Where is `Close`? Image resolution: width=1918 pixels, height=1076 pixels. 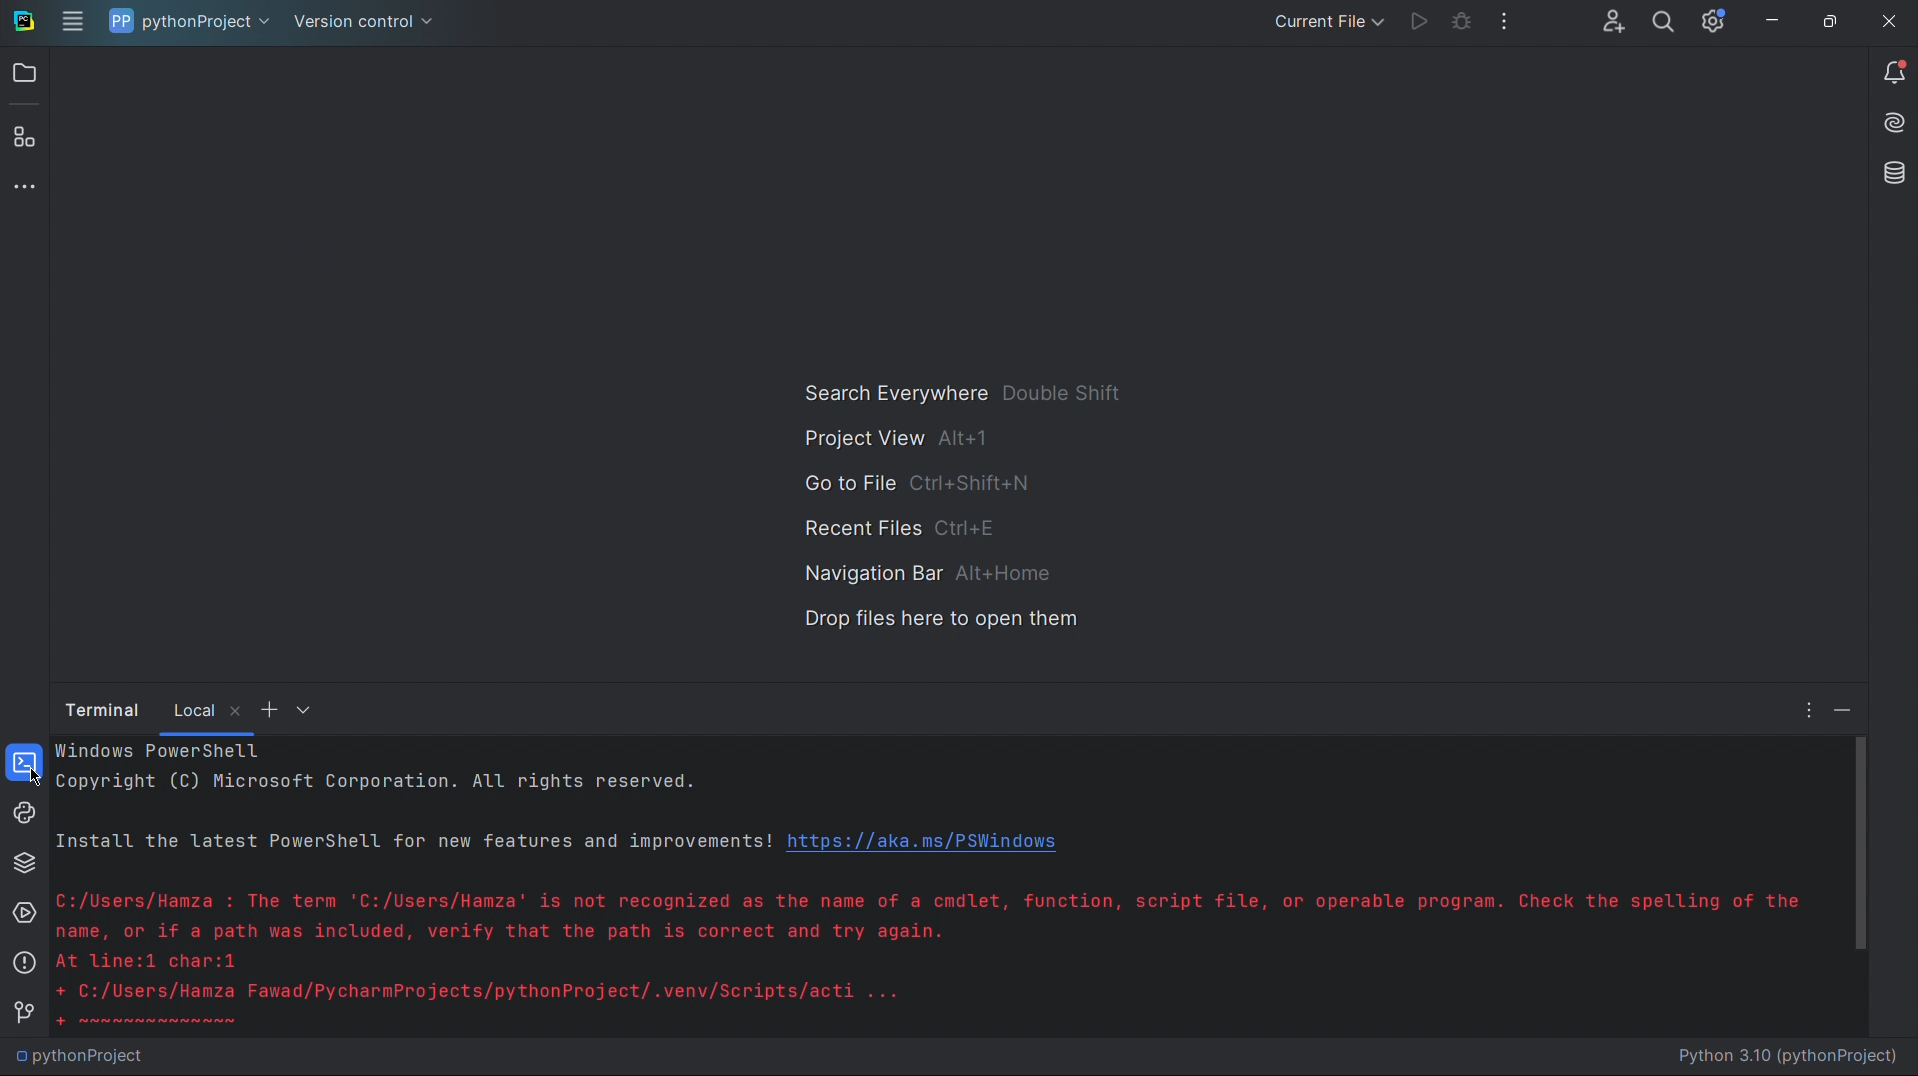
Close is located at coordinates (1889, 24).